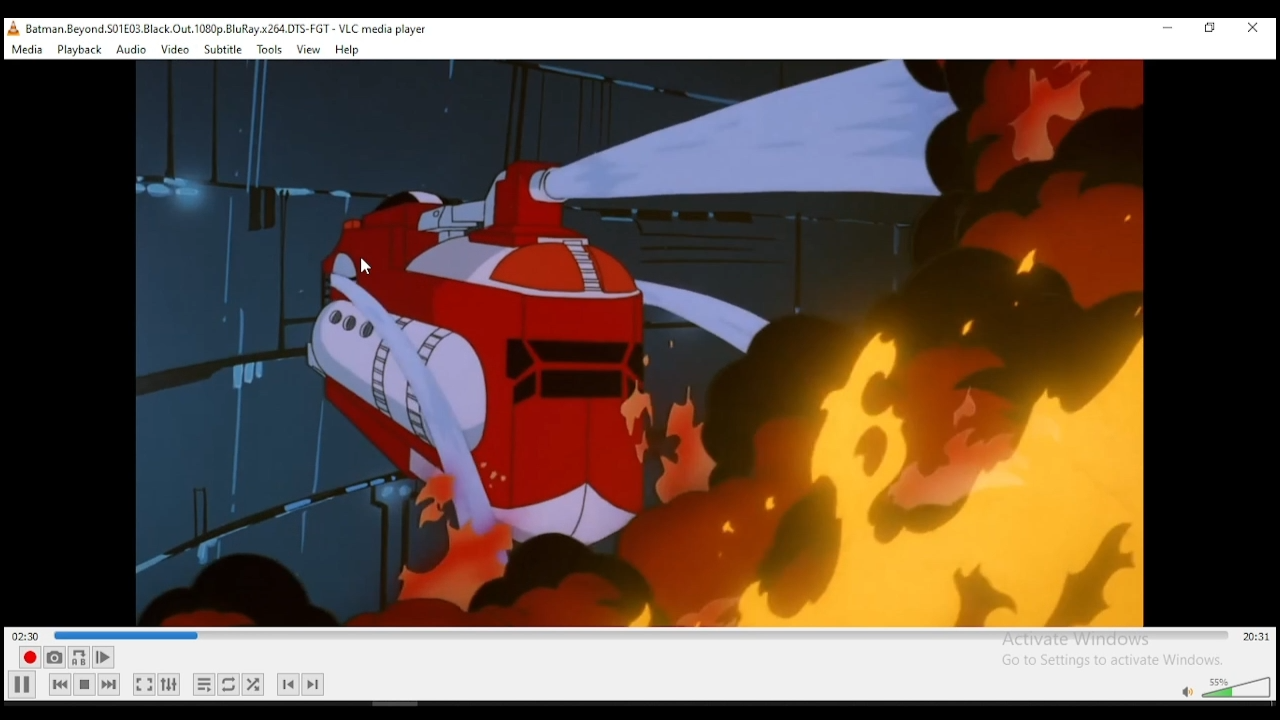  What do you see at coordinates (639, 636) in the screenshot?
I see `seek bar` at bounding box center [639, 636].